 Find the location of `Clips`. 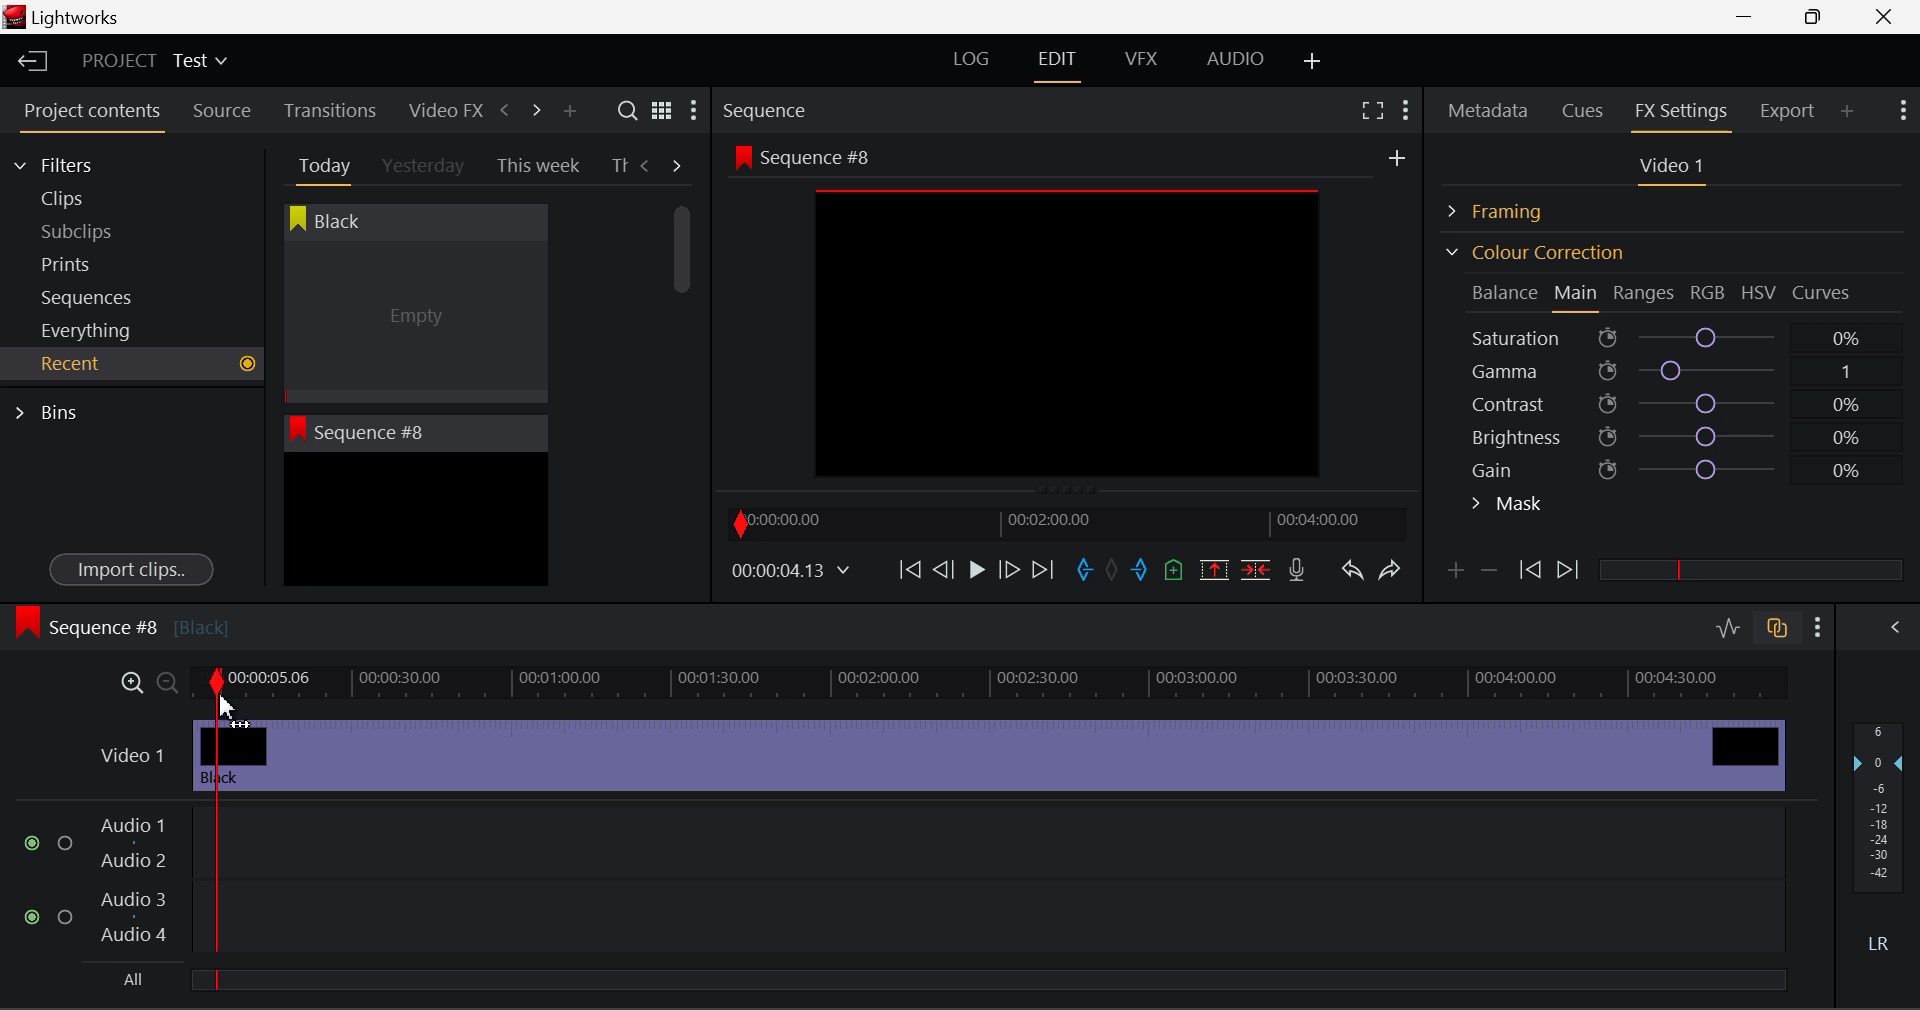

Clips is located at coordinates (98, 198).